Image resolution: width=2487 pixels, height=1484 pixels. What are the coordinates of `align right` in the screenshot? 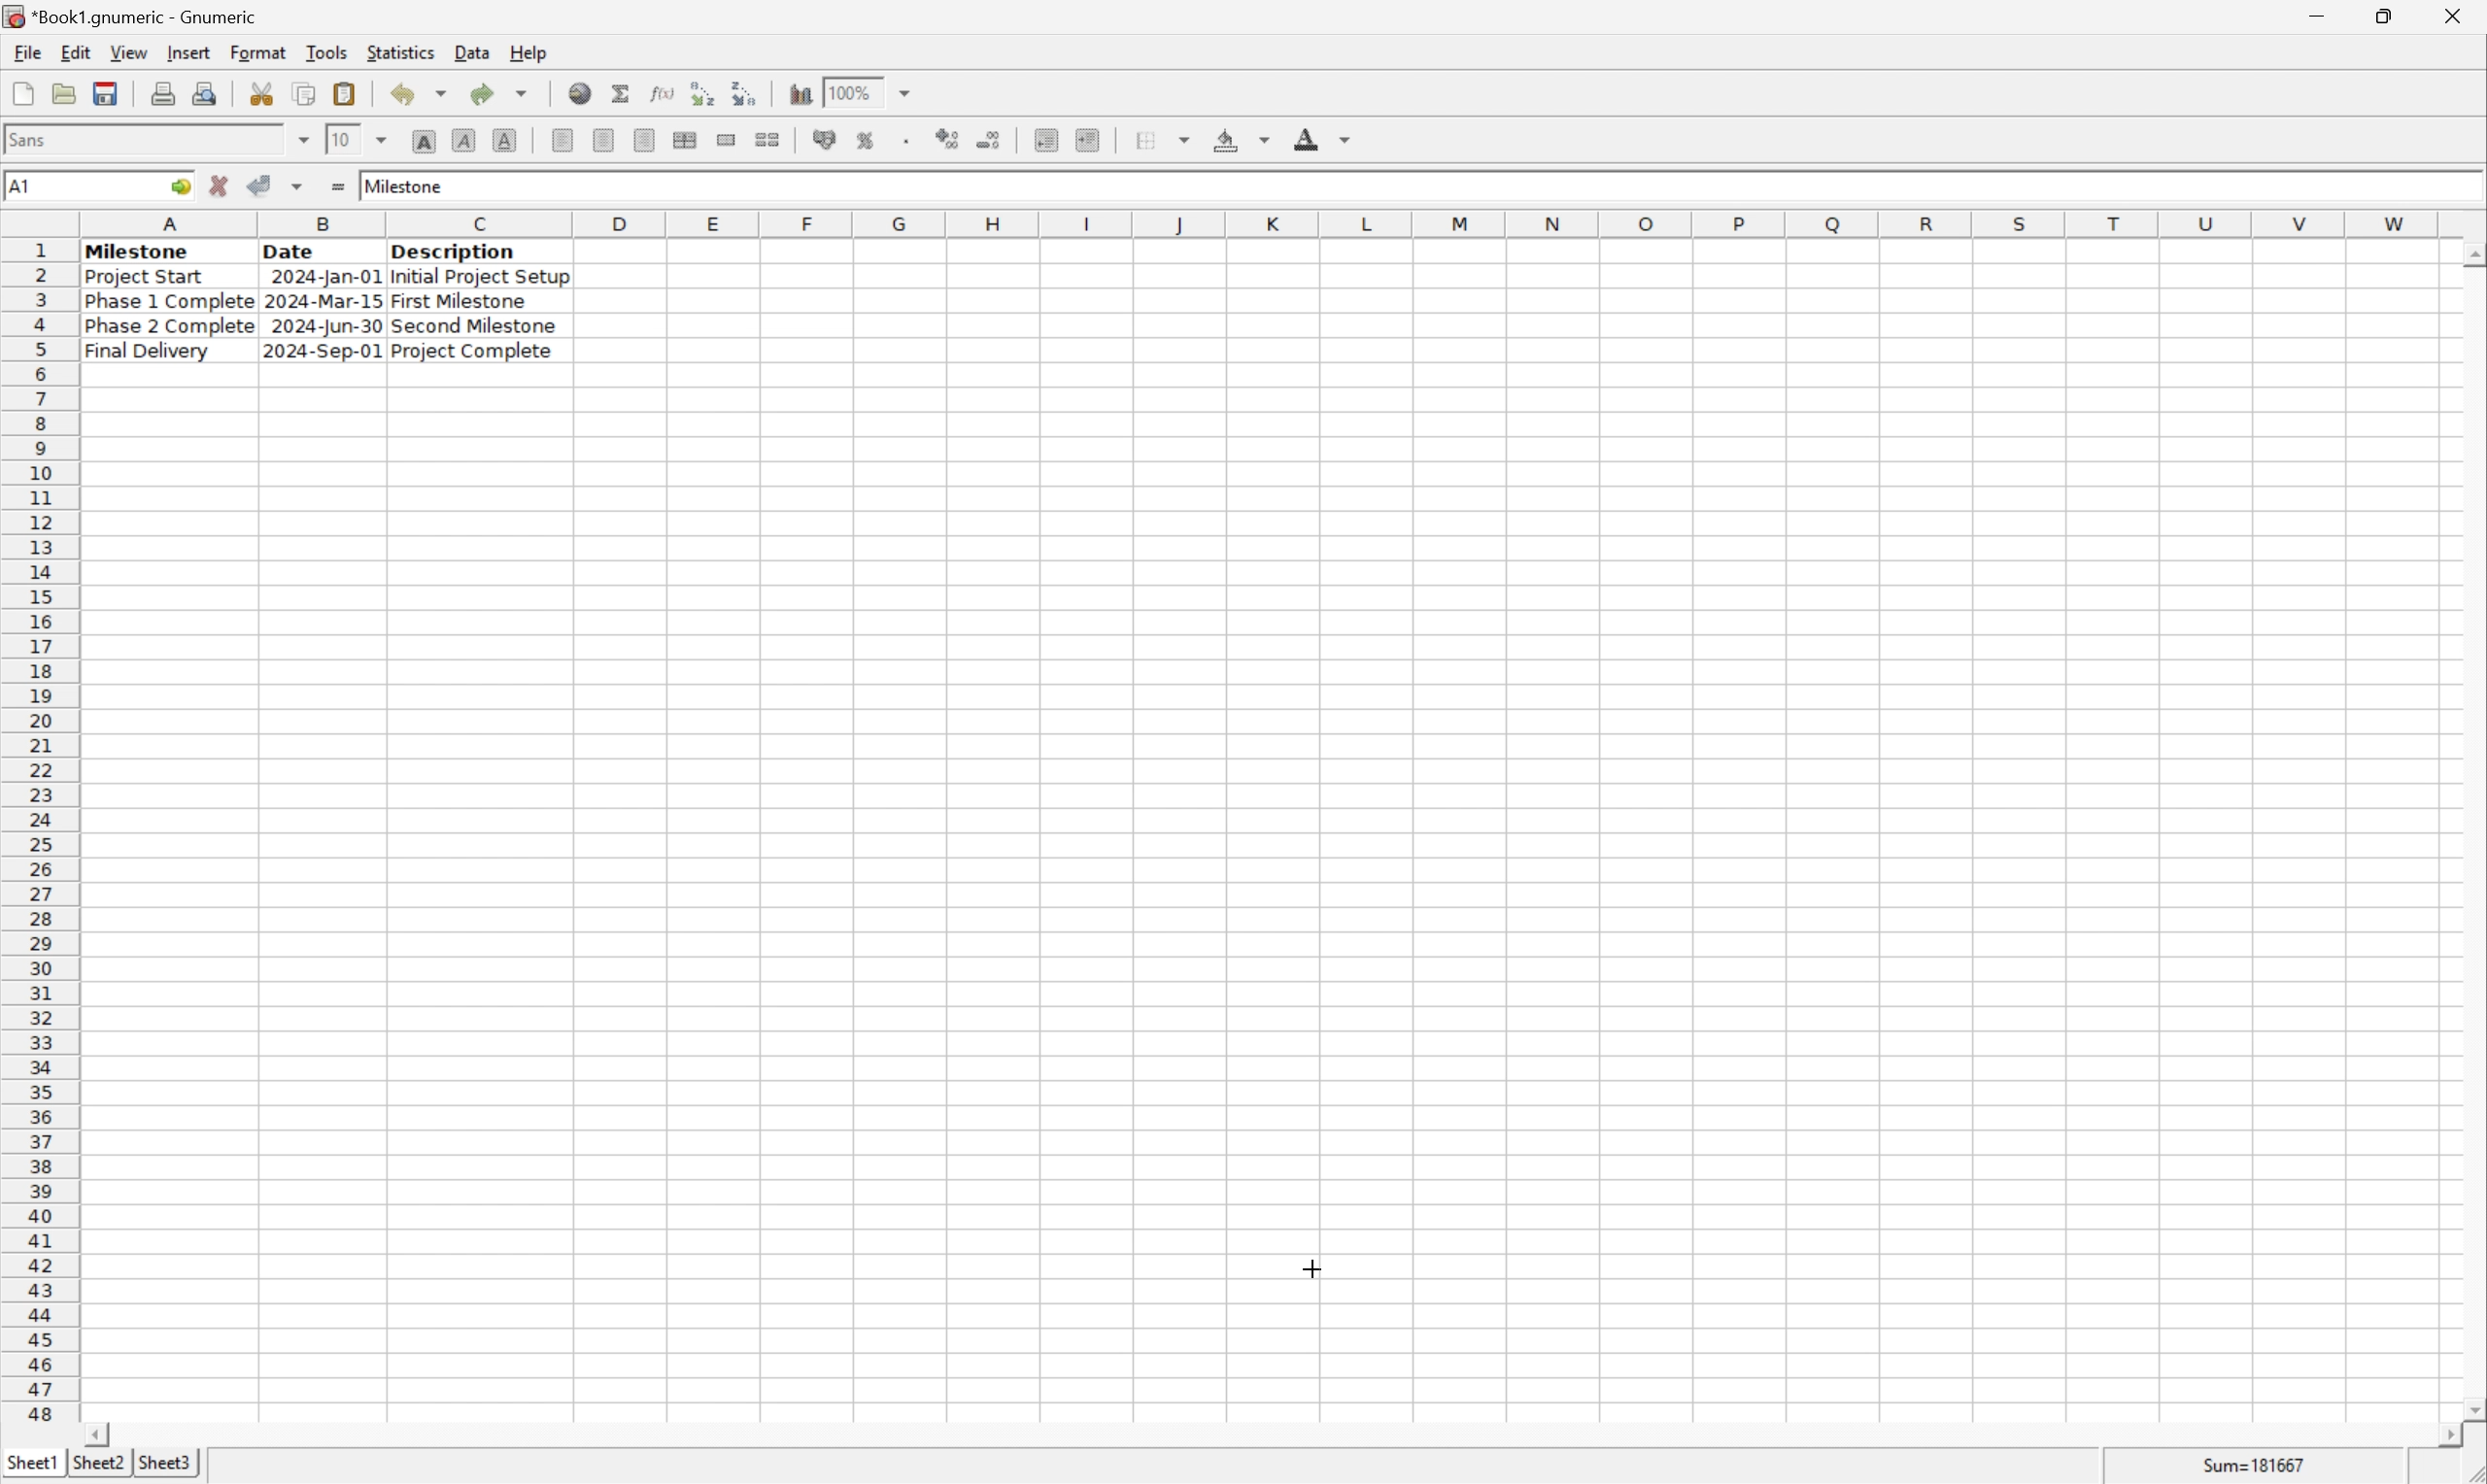 It's located at (642, 142).